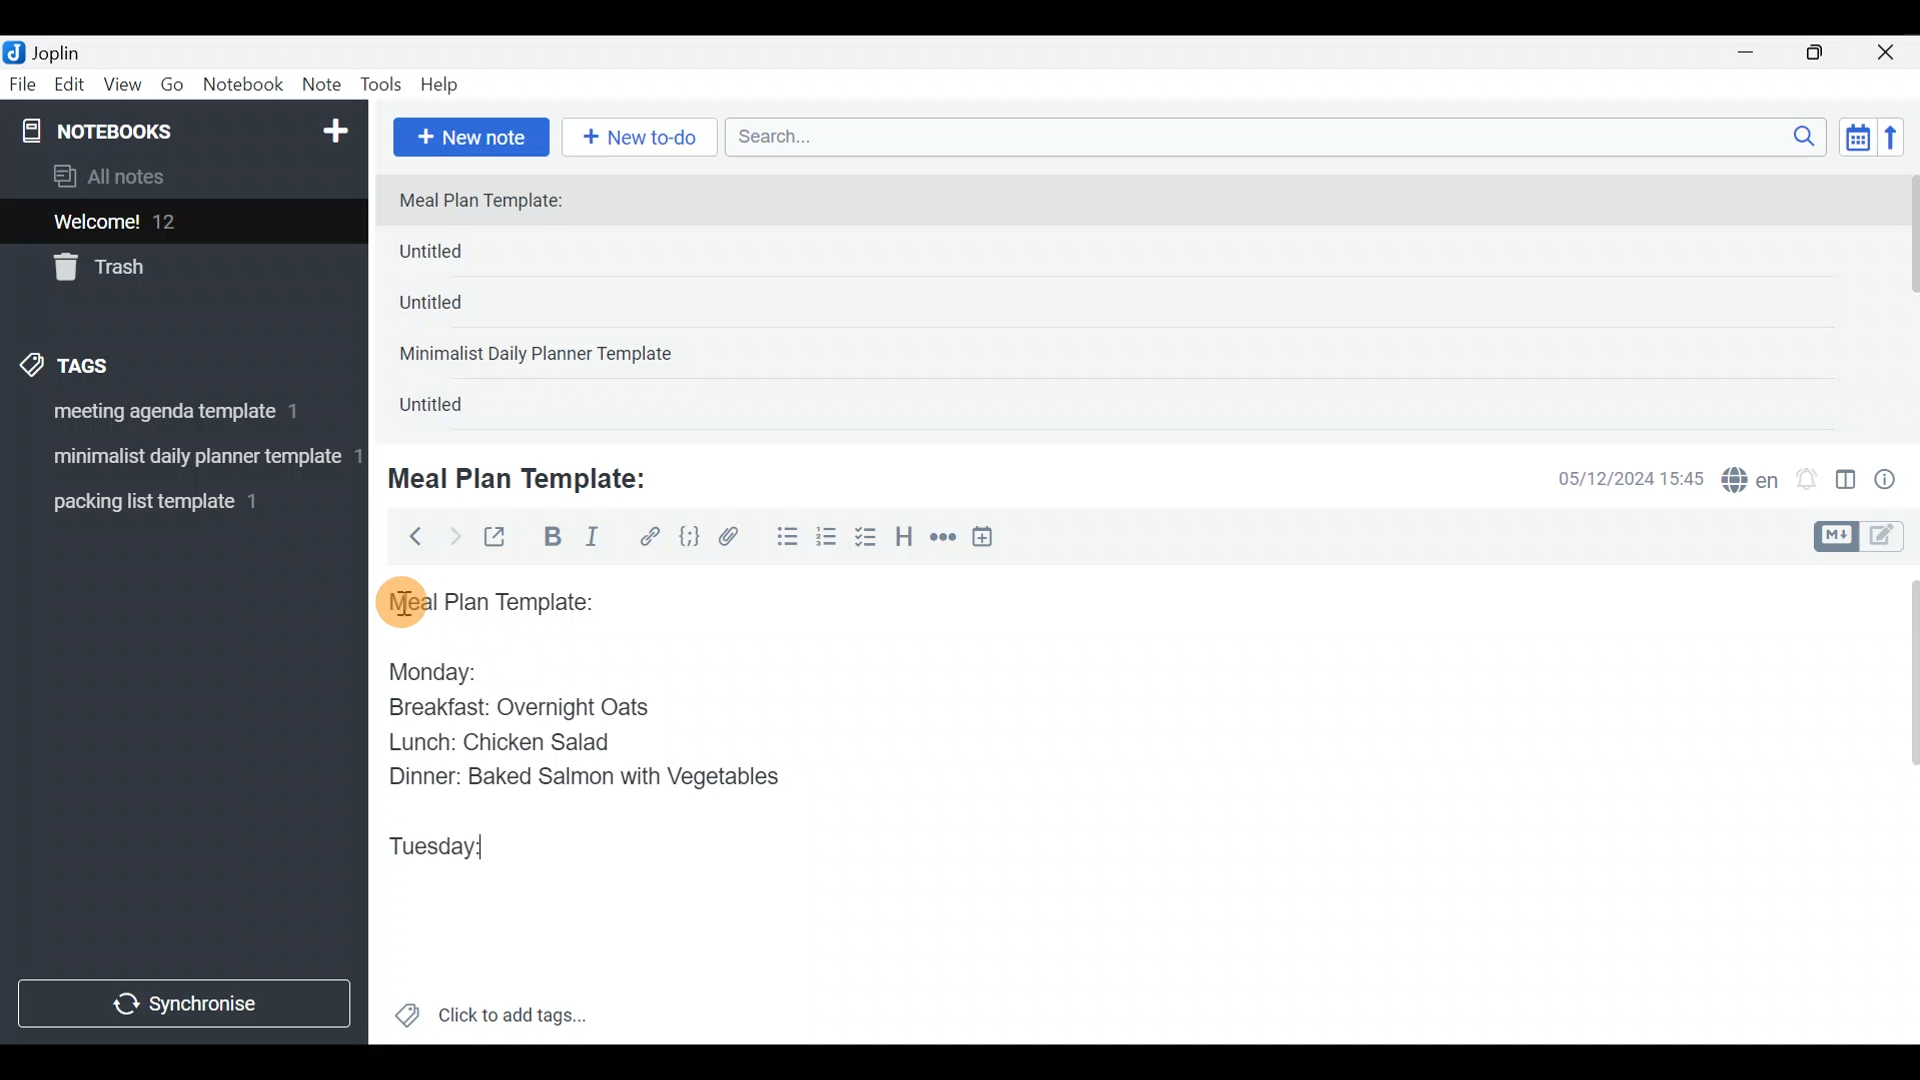 The image size is (1920, 1080). I want to click on Joplin, so click(69, 50).